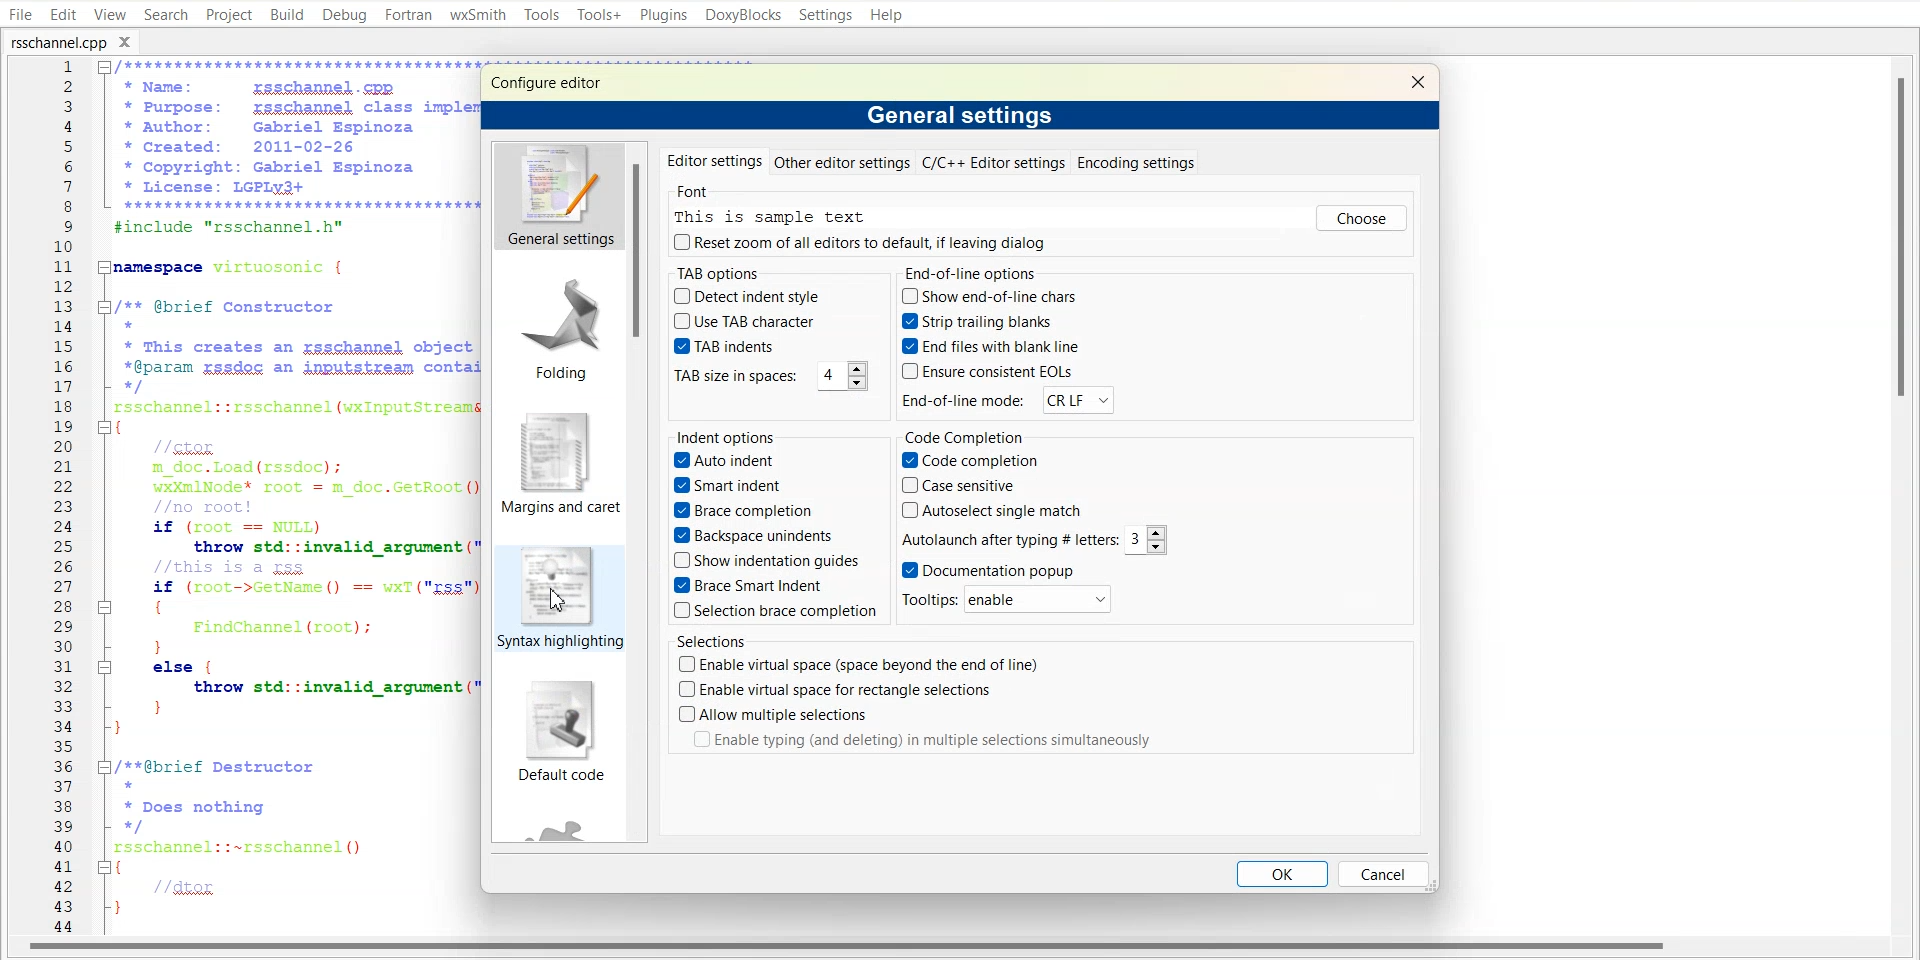  Describe the element at coordinates (1032, 539) in the screenshot. I see `Autolaunch after typing` at that location.